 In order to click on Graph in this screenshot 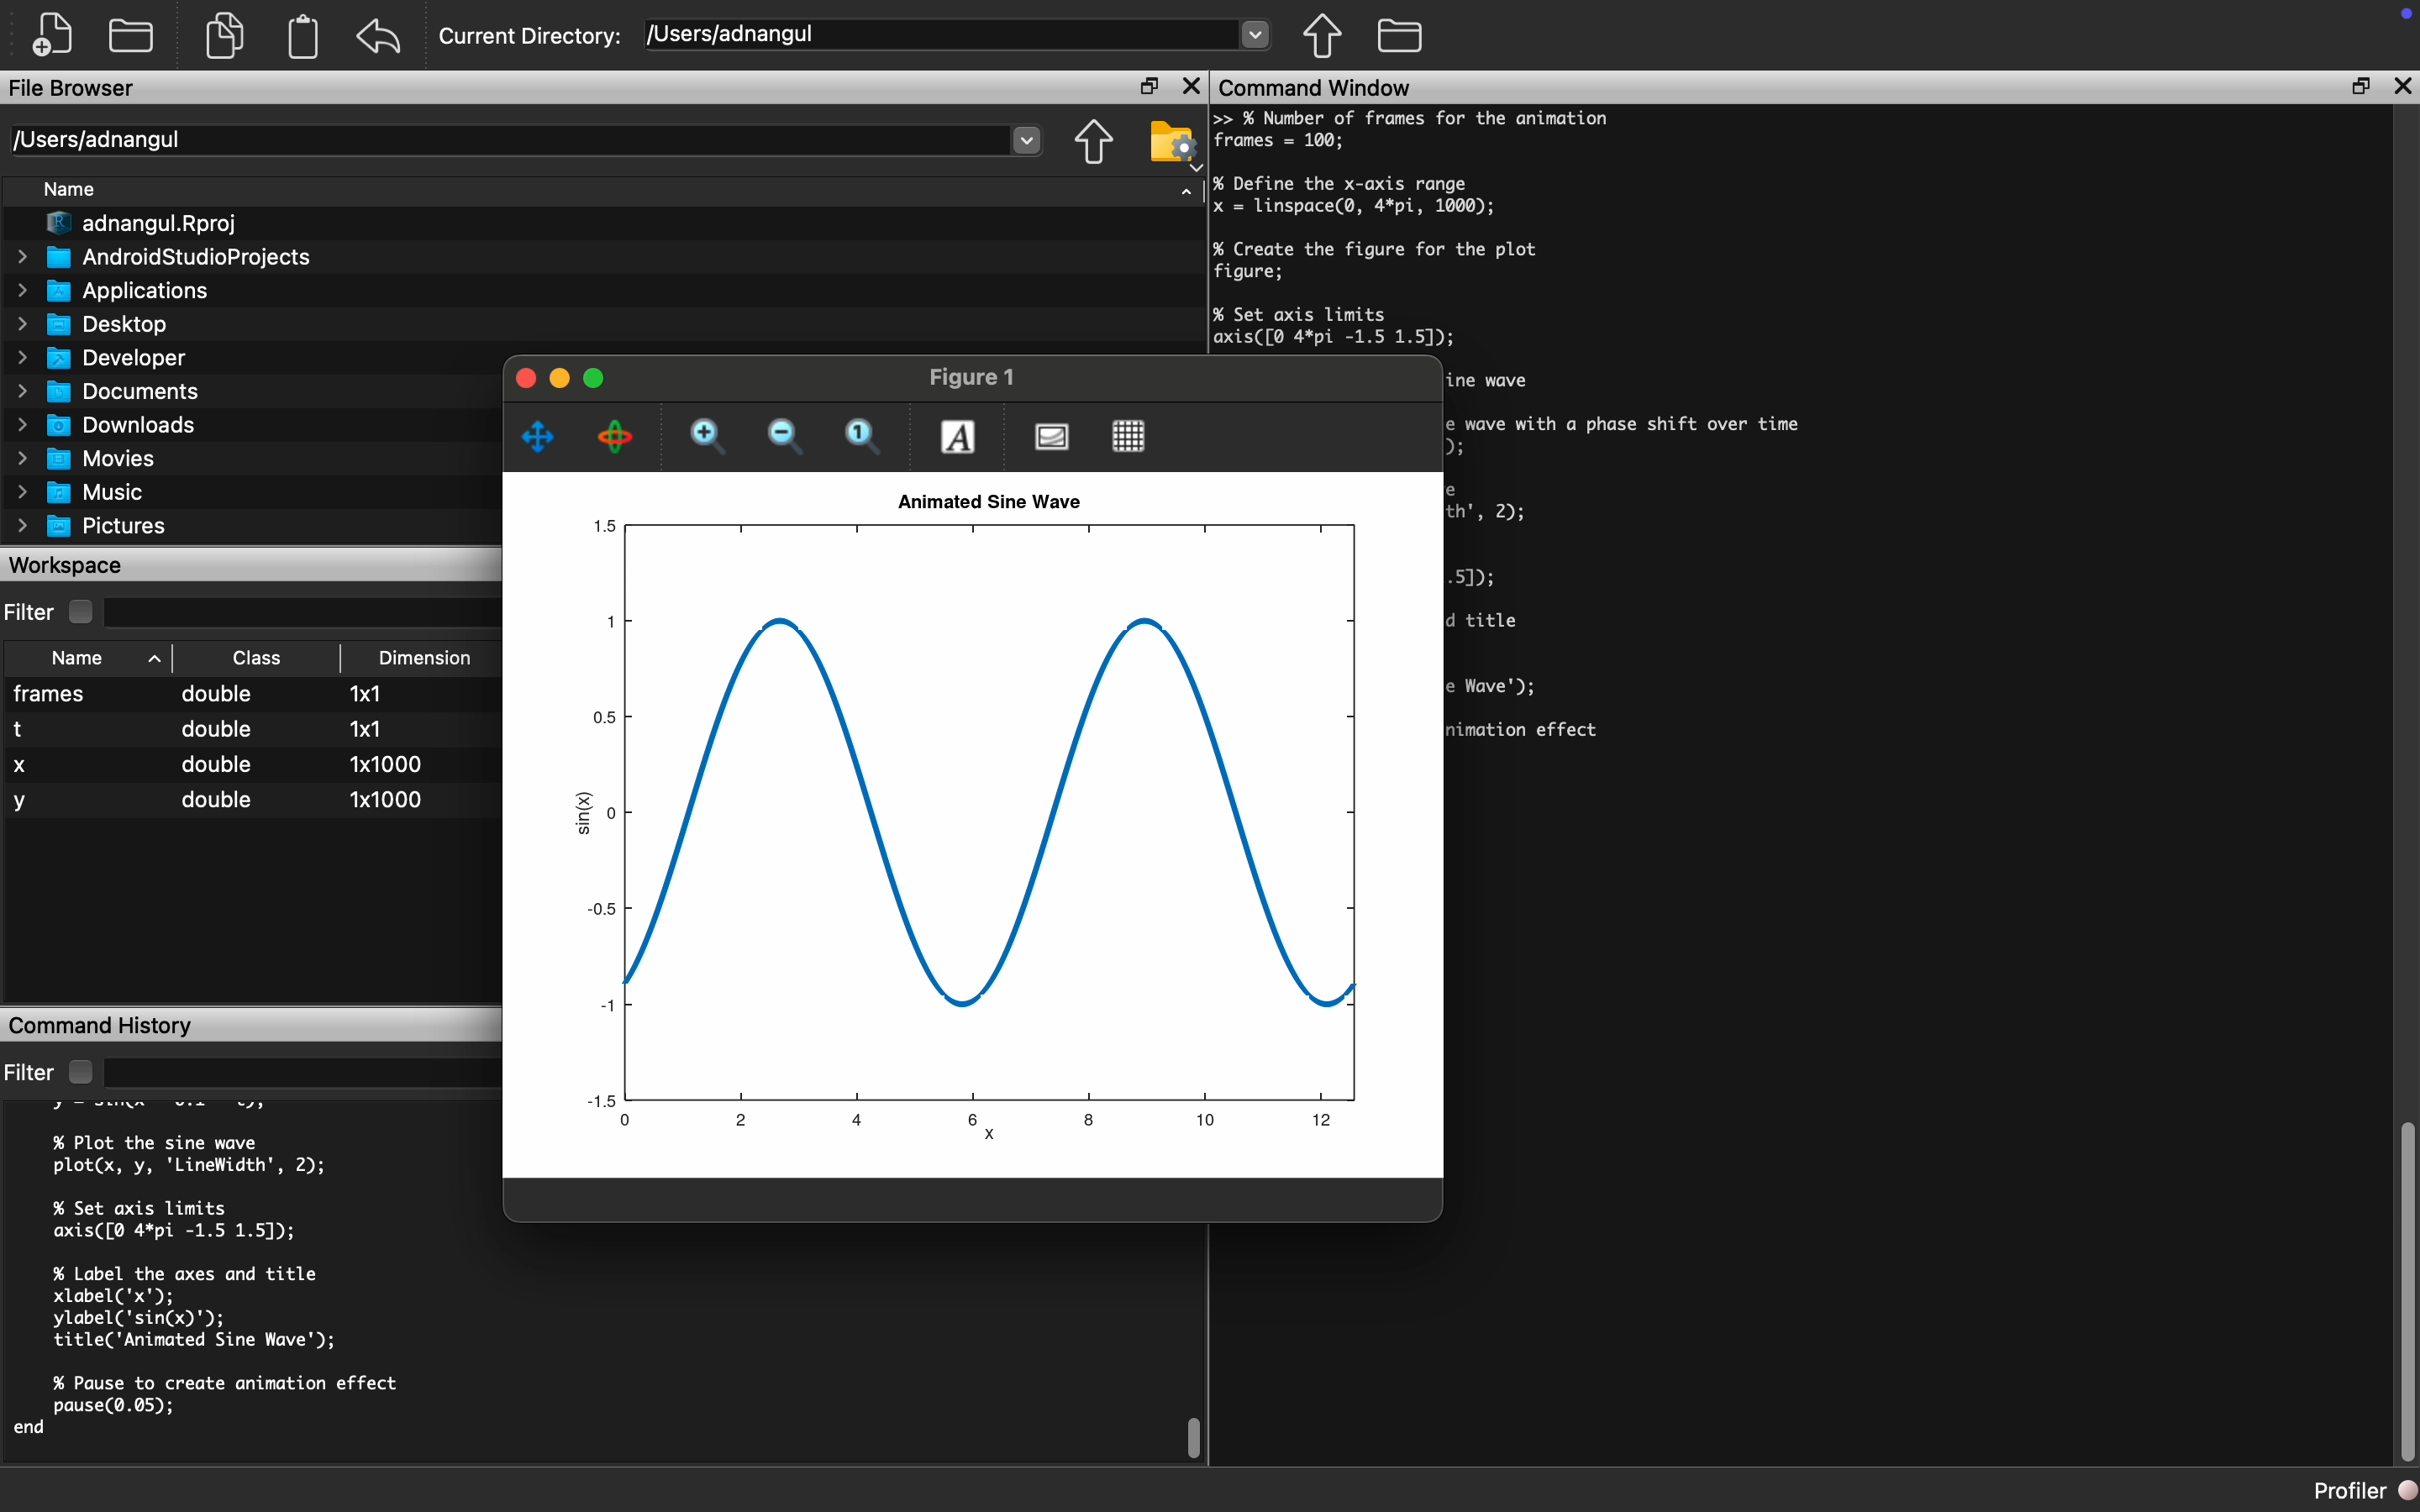, I will do `click(980, 835)`.